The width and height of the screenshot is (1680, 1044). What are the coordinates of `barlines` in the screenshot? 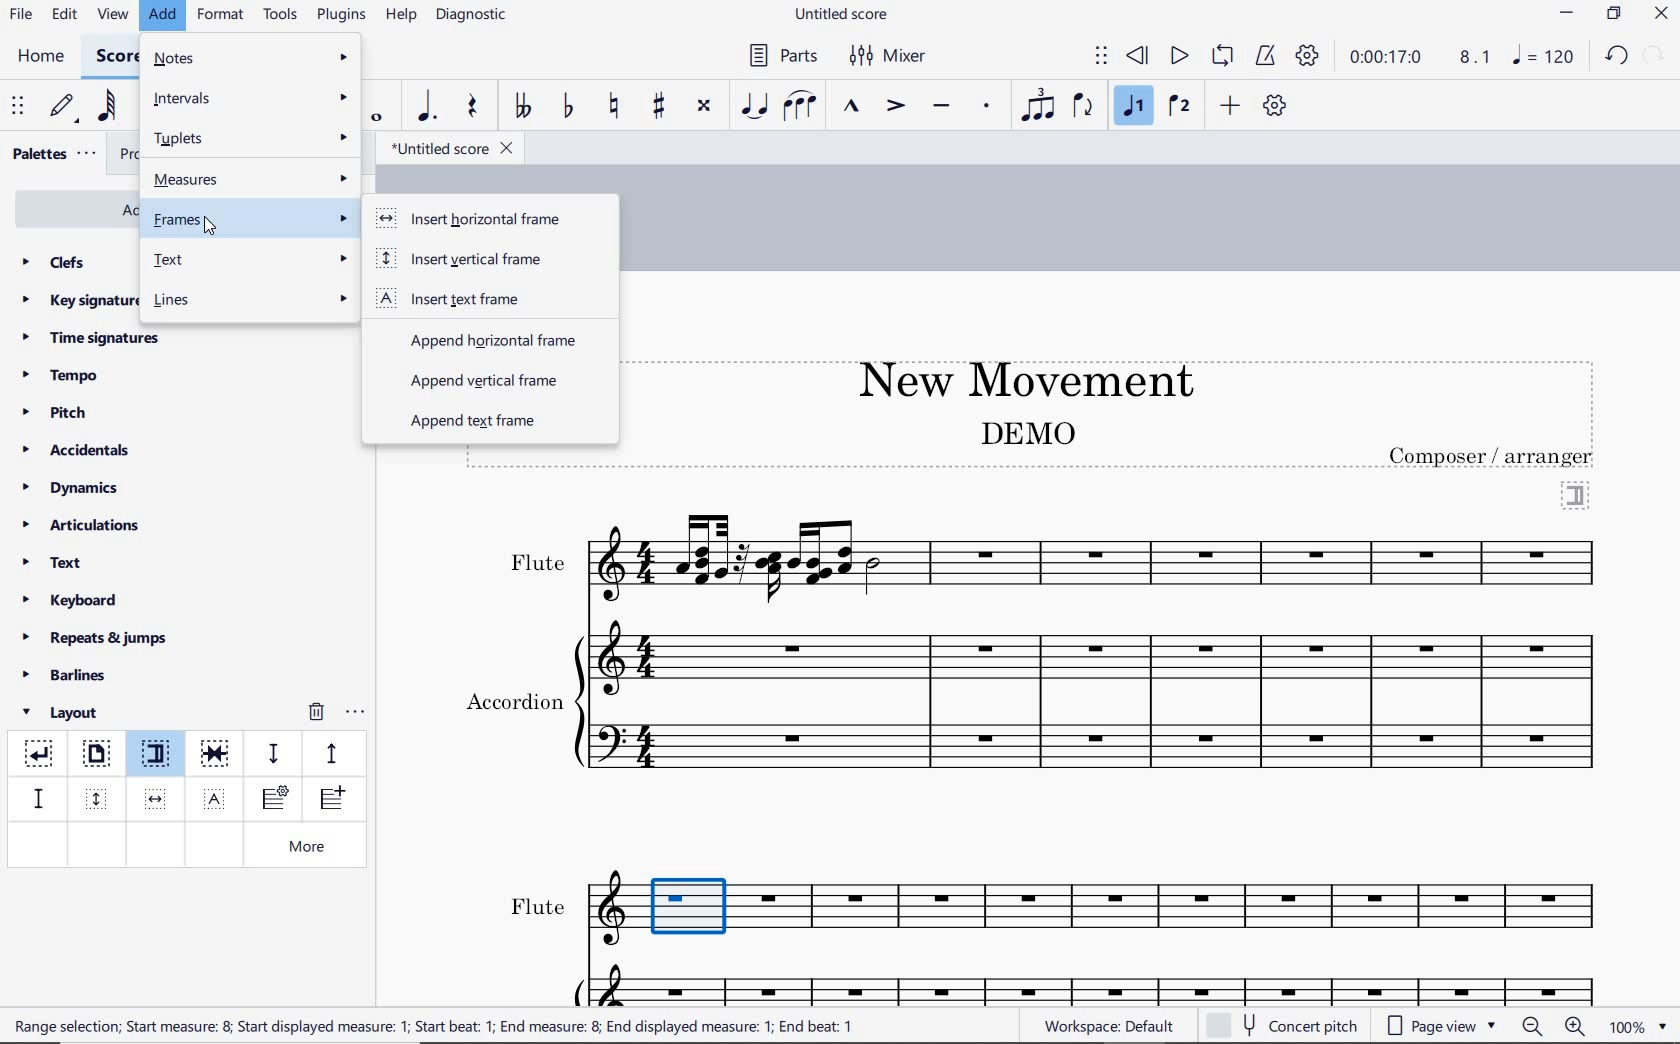 It's located at (71, 676).